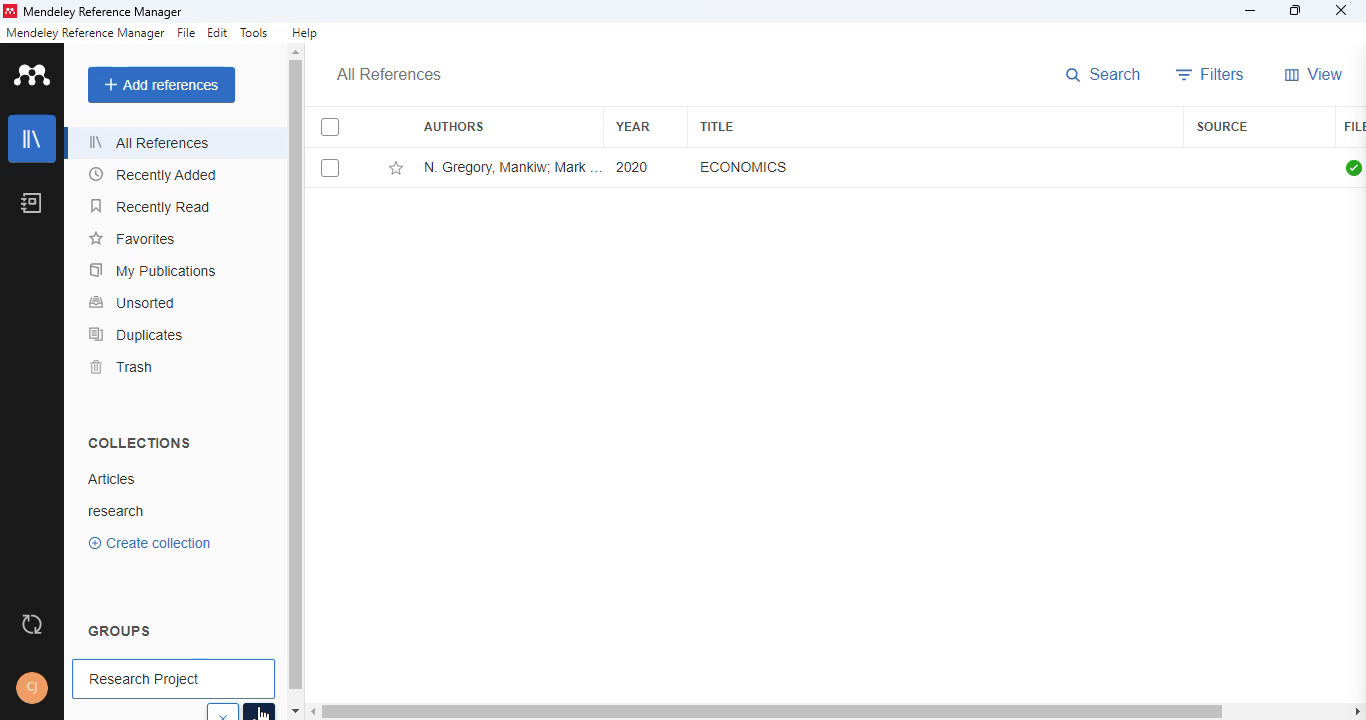 The height and width of the screenshot is (720, 1366). I want to click on articles, so click(111, 480).